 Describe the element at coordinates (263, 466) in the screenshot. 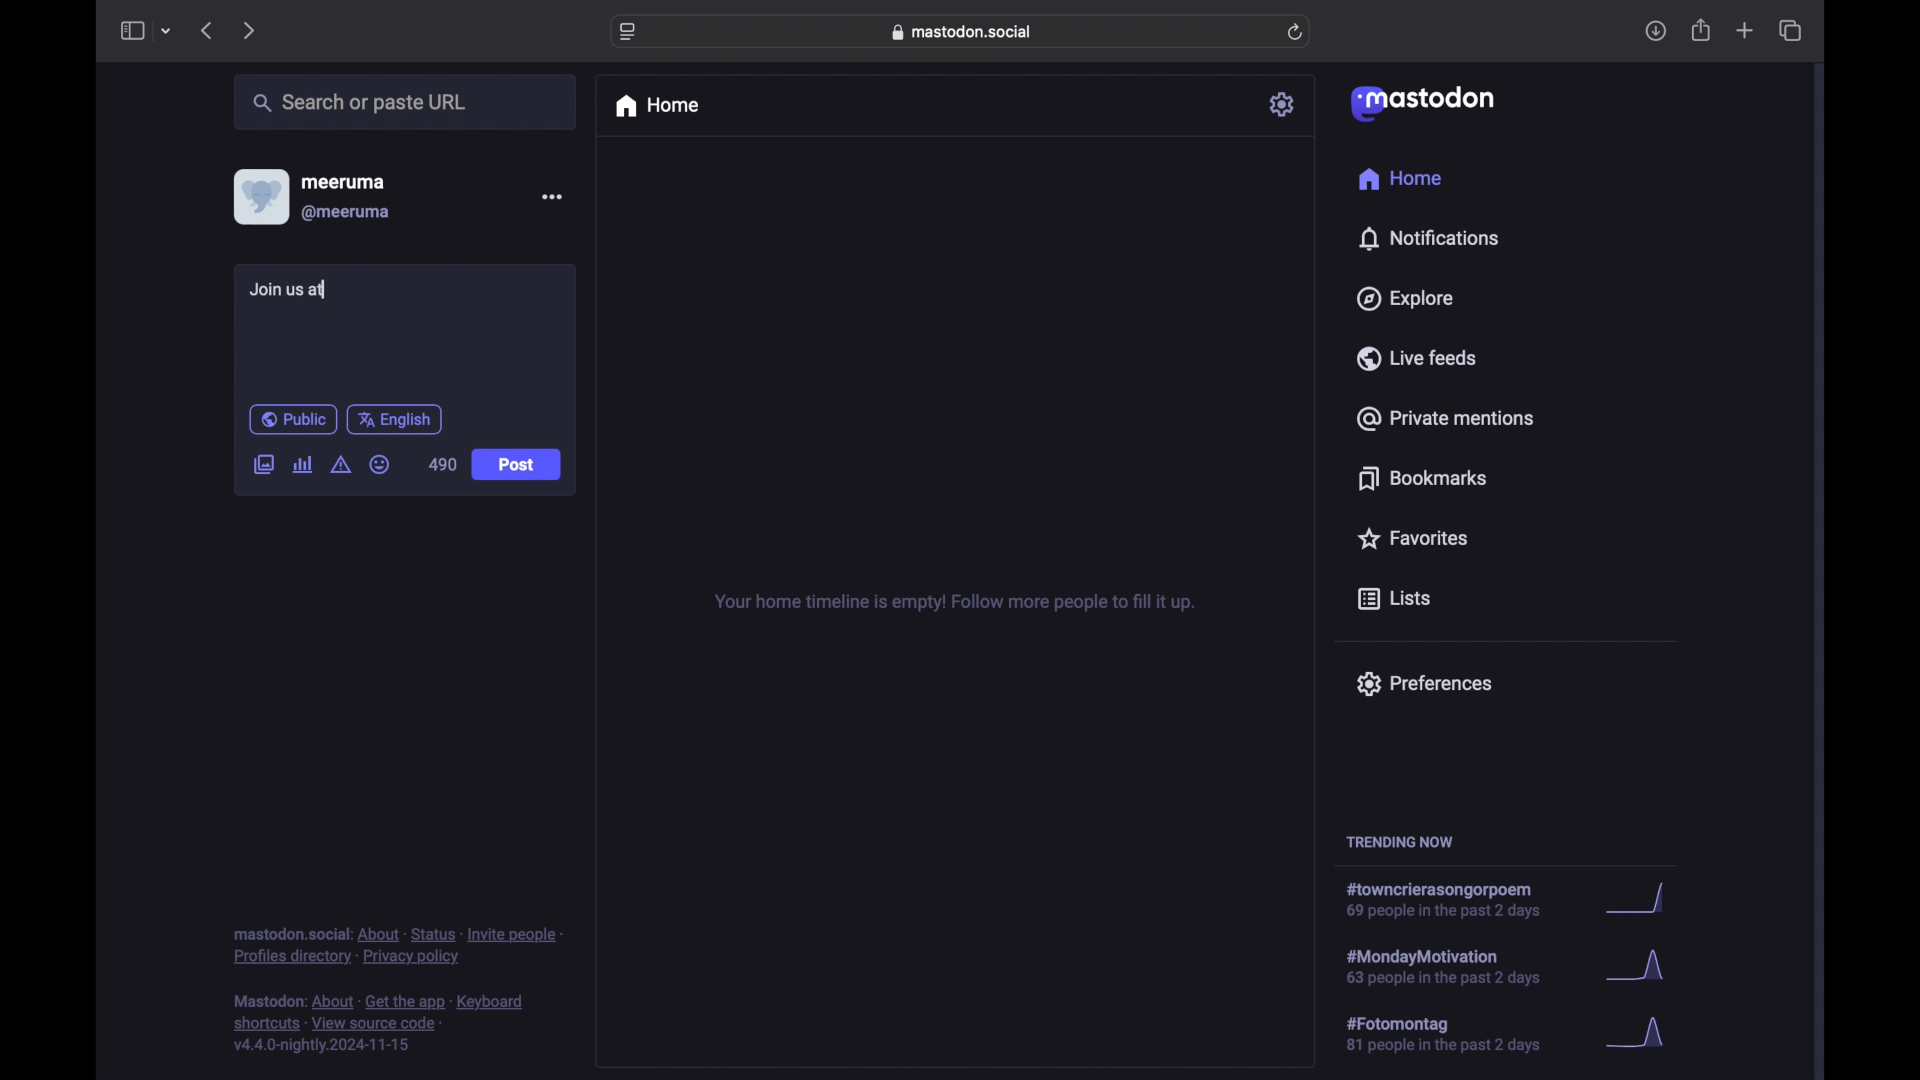

I see `add image` at that location.